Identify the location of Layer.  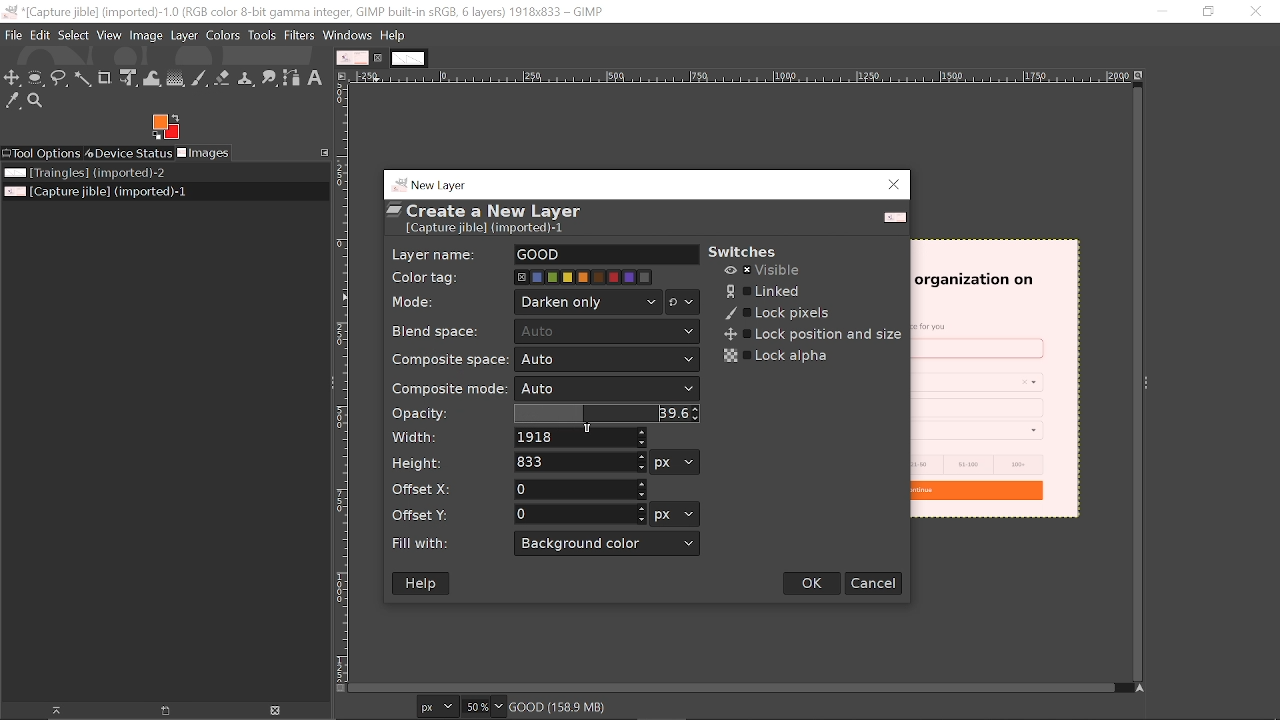
(185, 35).